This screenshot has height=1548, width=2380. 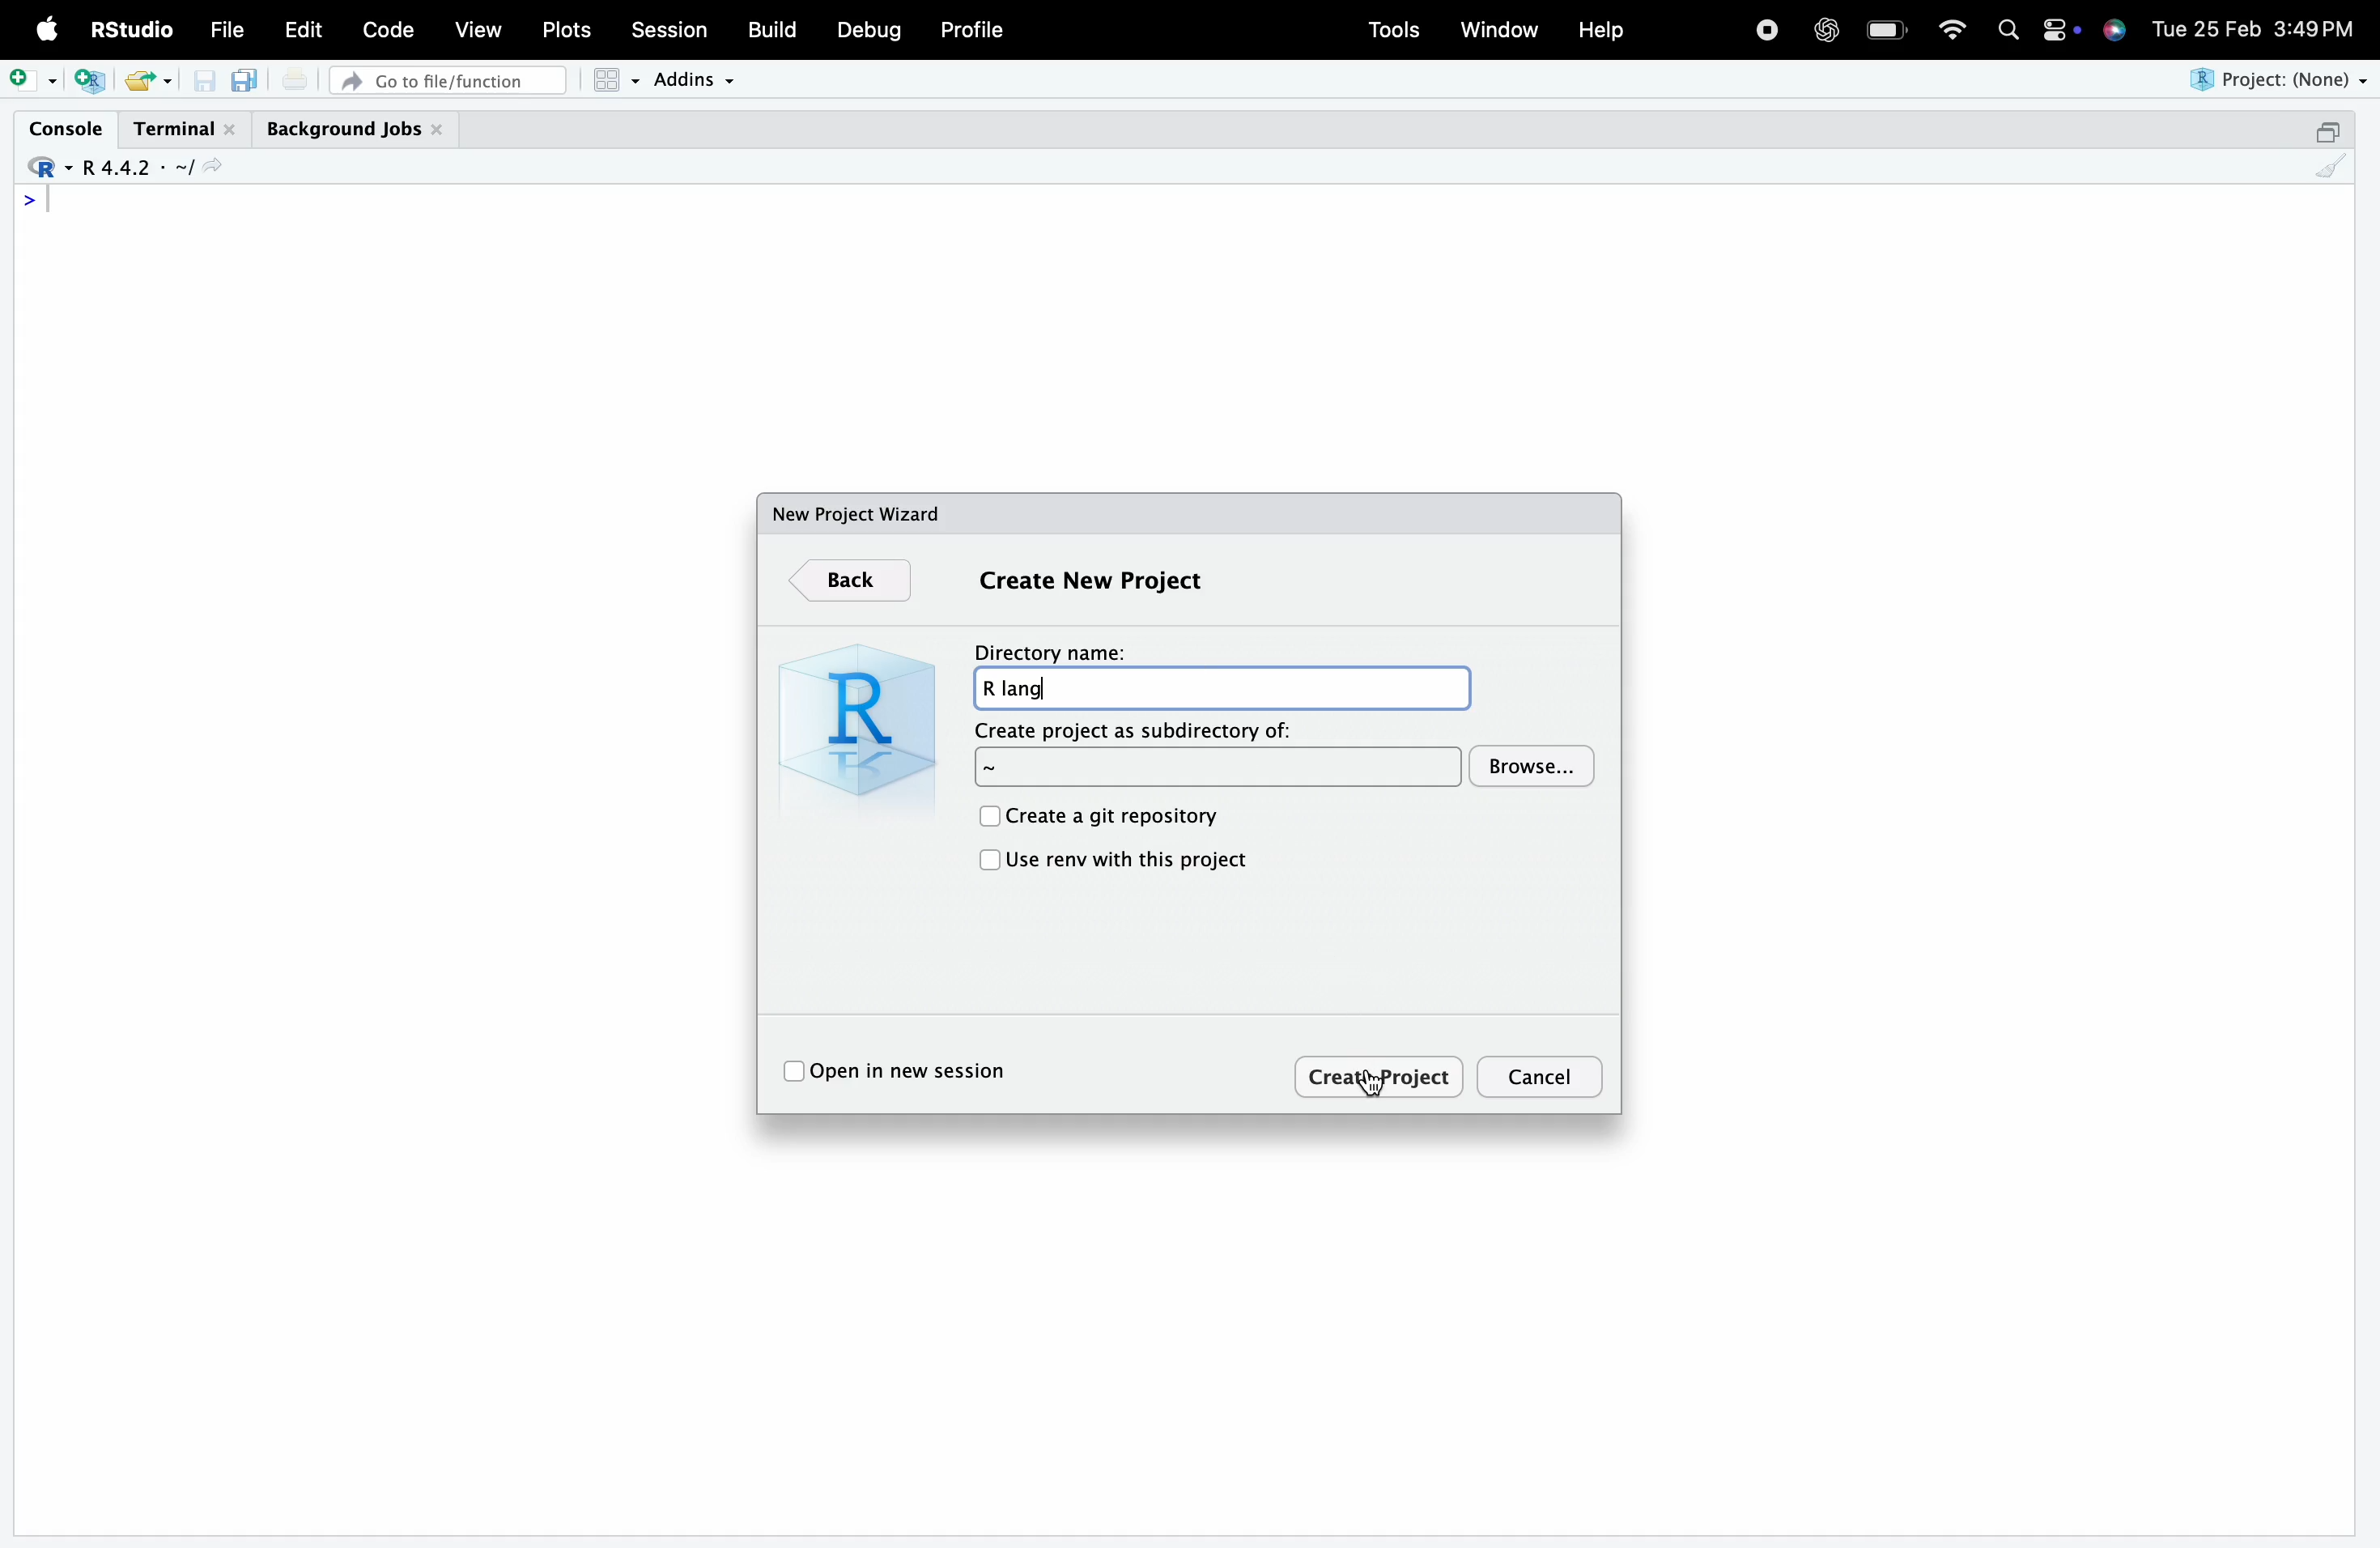 What do you see at coordinates (387, 29) in the screenshot?
I see `Code` at bounding box center [387, 29].